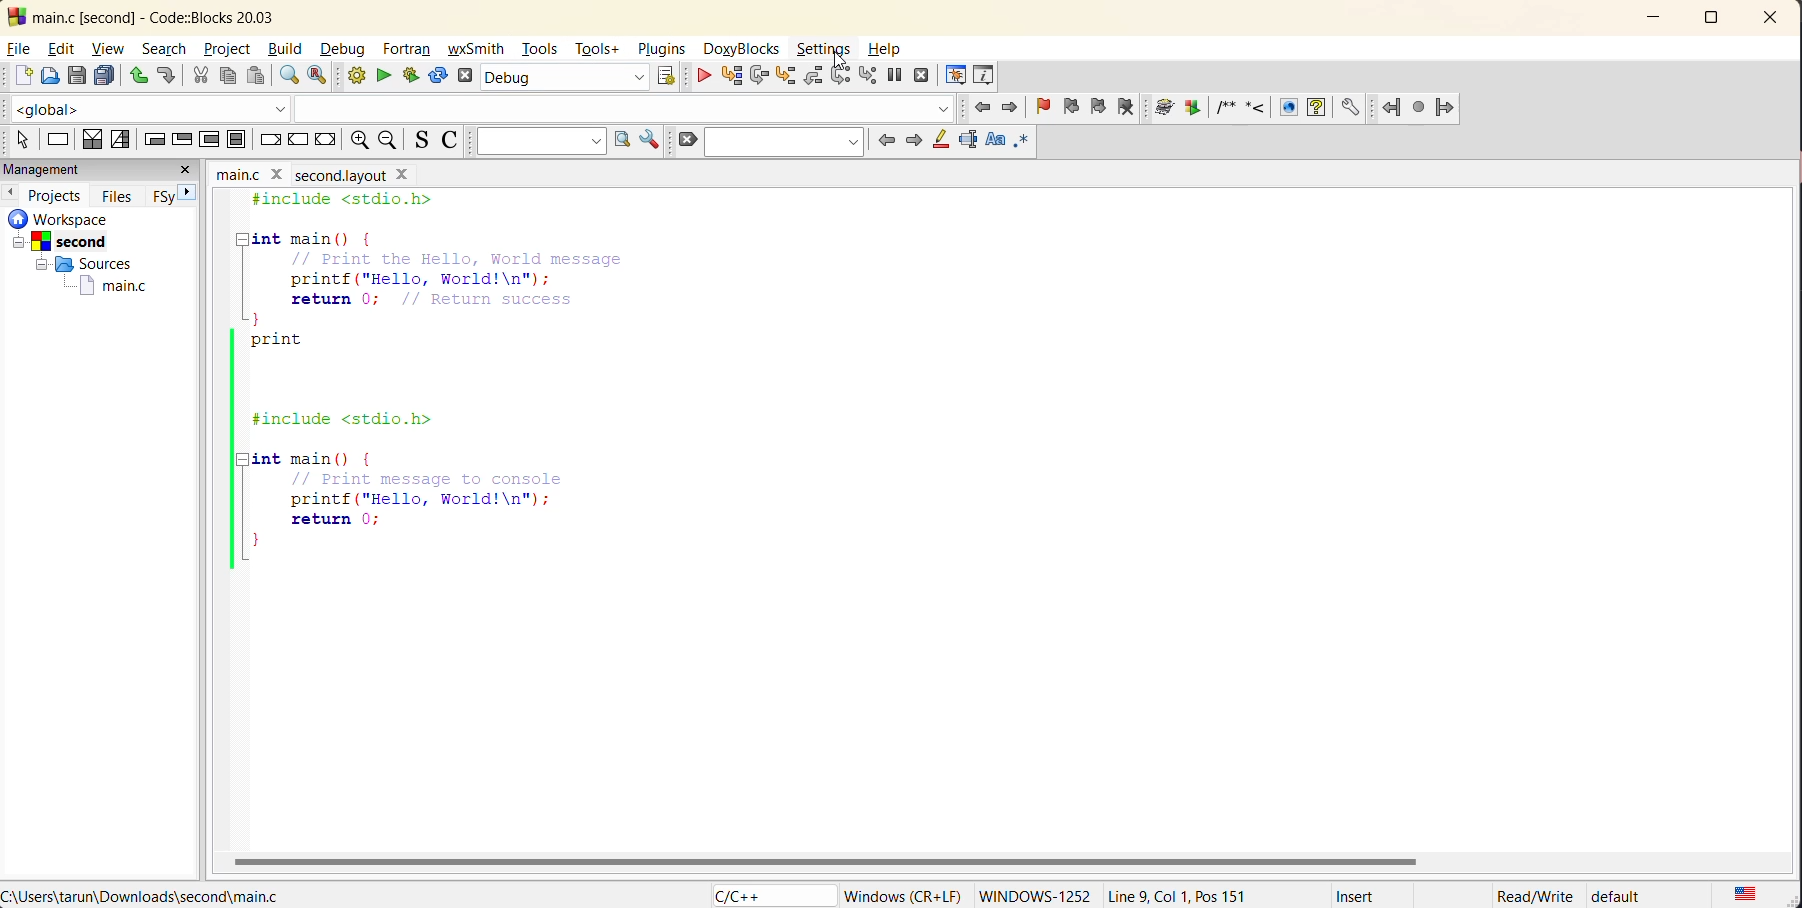 The image size is (1802, 908). Describe the element at coordinates (121, 141) in the screenshot. I see `selection` at that location.